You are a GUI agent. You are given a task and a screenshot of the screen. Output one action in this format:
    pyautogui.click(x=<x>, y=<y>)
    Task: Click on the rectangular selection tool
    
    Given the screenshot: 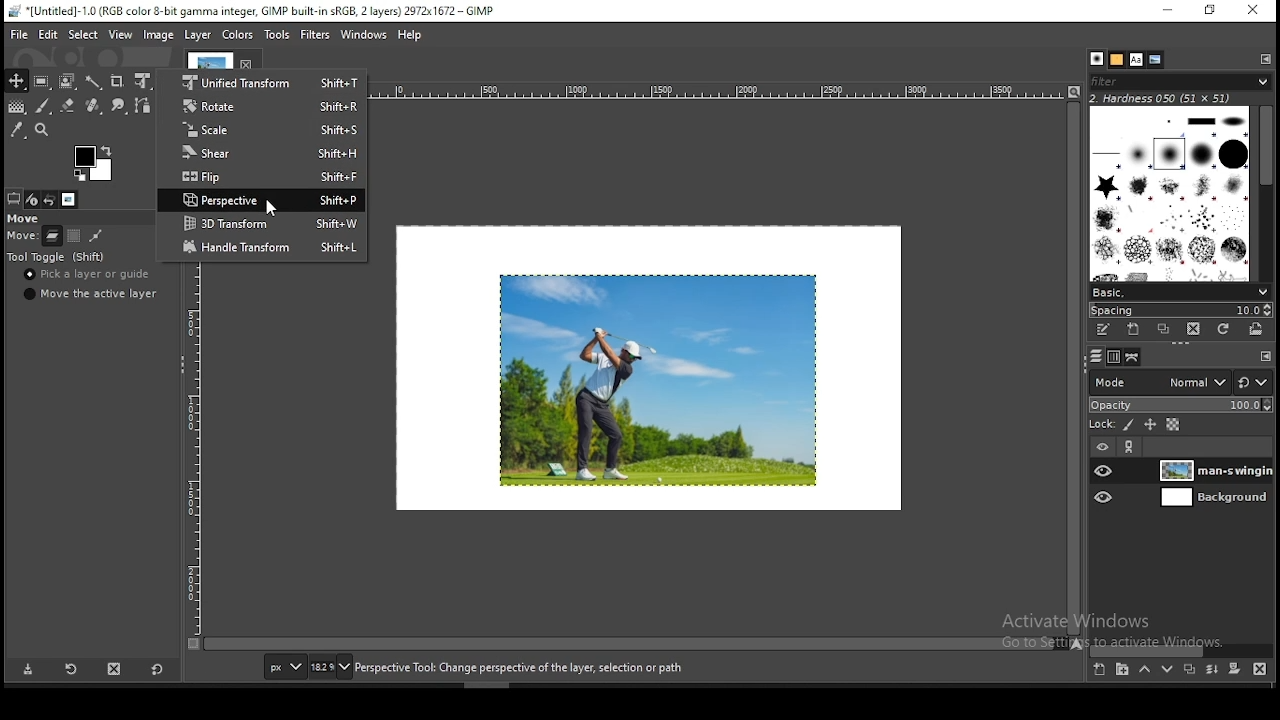 What is the action you would take?
    pyautogui.click(x=44, y=82)
    